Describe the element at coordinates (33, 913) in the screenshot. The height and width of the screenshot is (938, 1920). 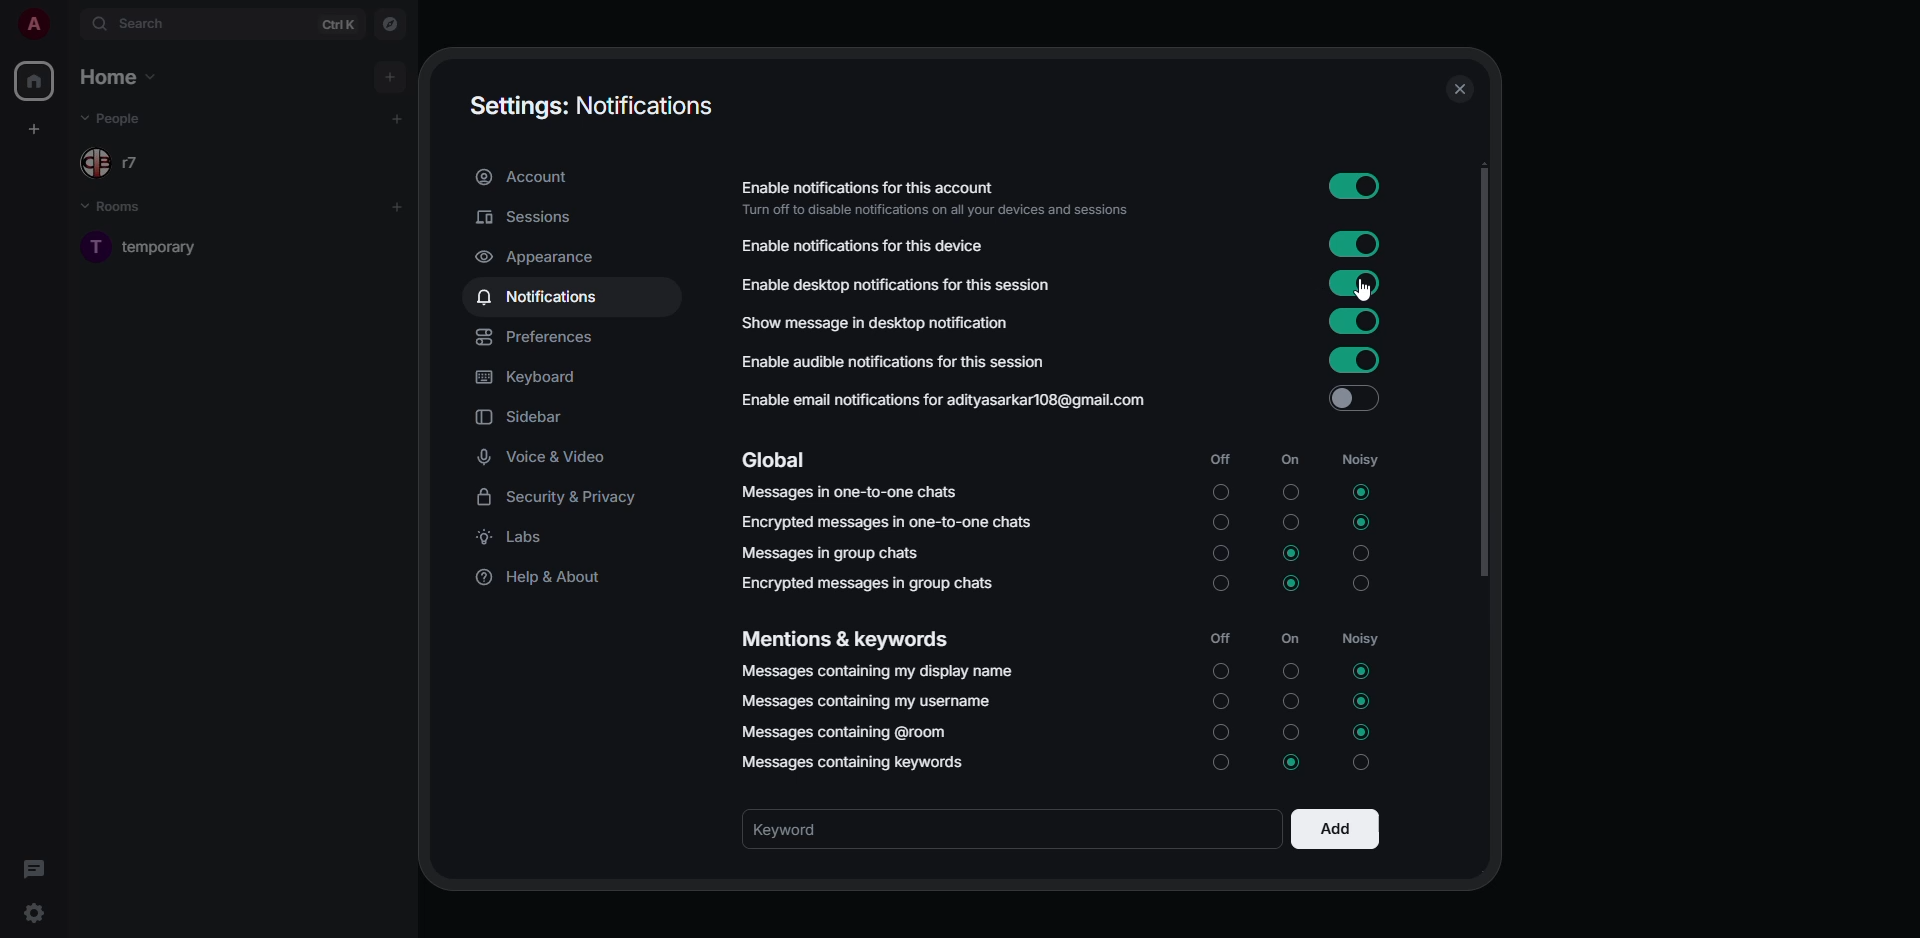
I see `quick settings` at that location.